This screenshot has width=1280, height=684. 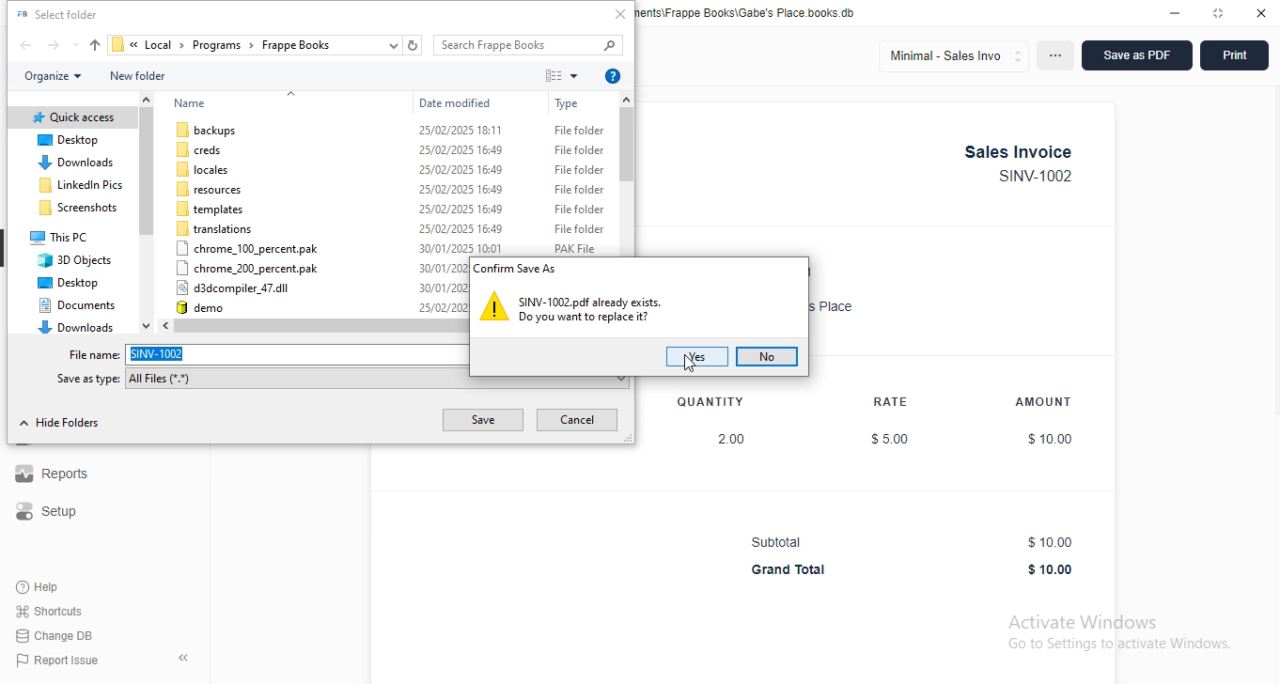 I want to click on screenshots, so click(x=79, y=207).